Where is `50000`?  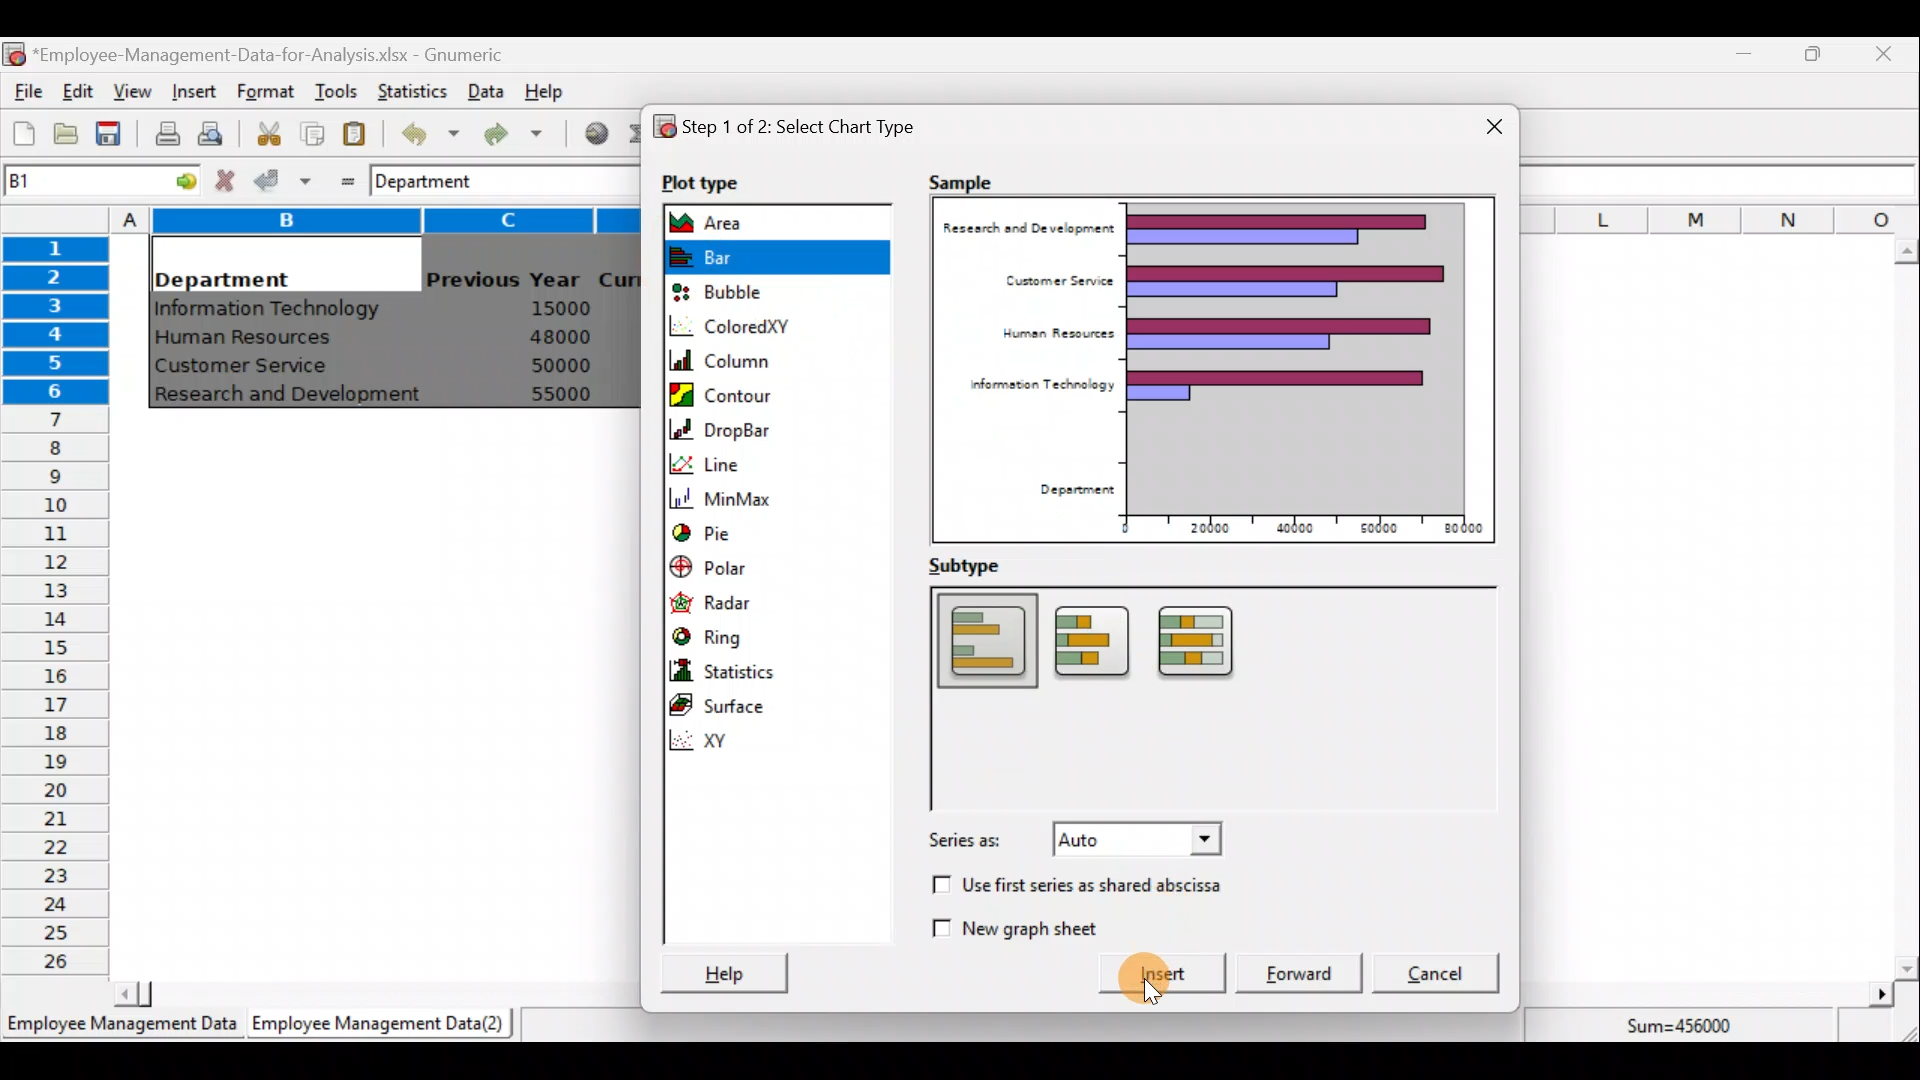
50000 is located at coordinates (566, 365).